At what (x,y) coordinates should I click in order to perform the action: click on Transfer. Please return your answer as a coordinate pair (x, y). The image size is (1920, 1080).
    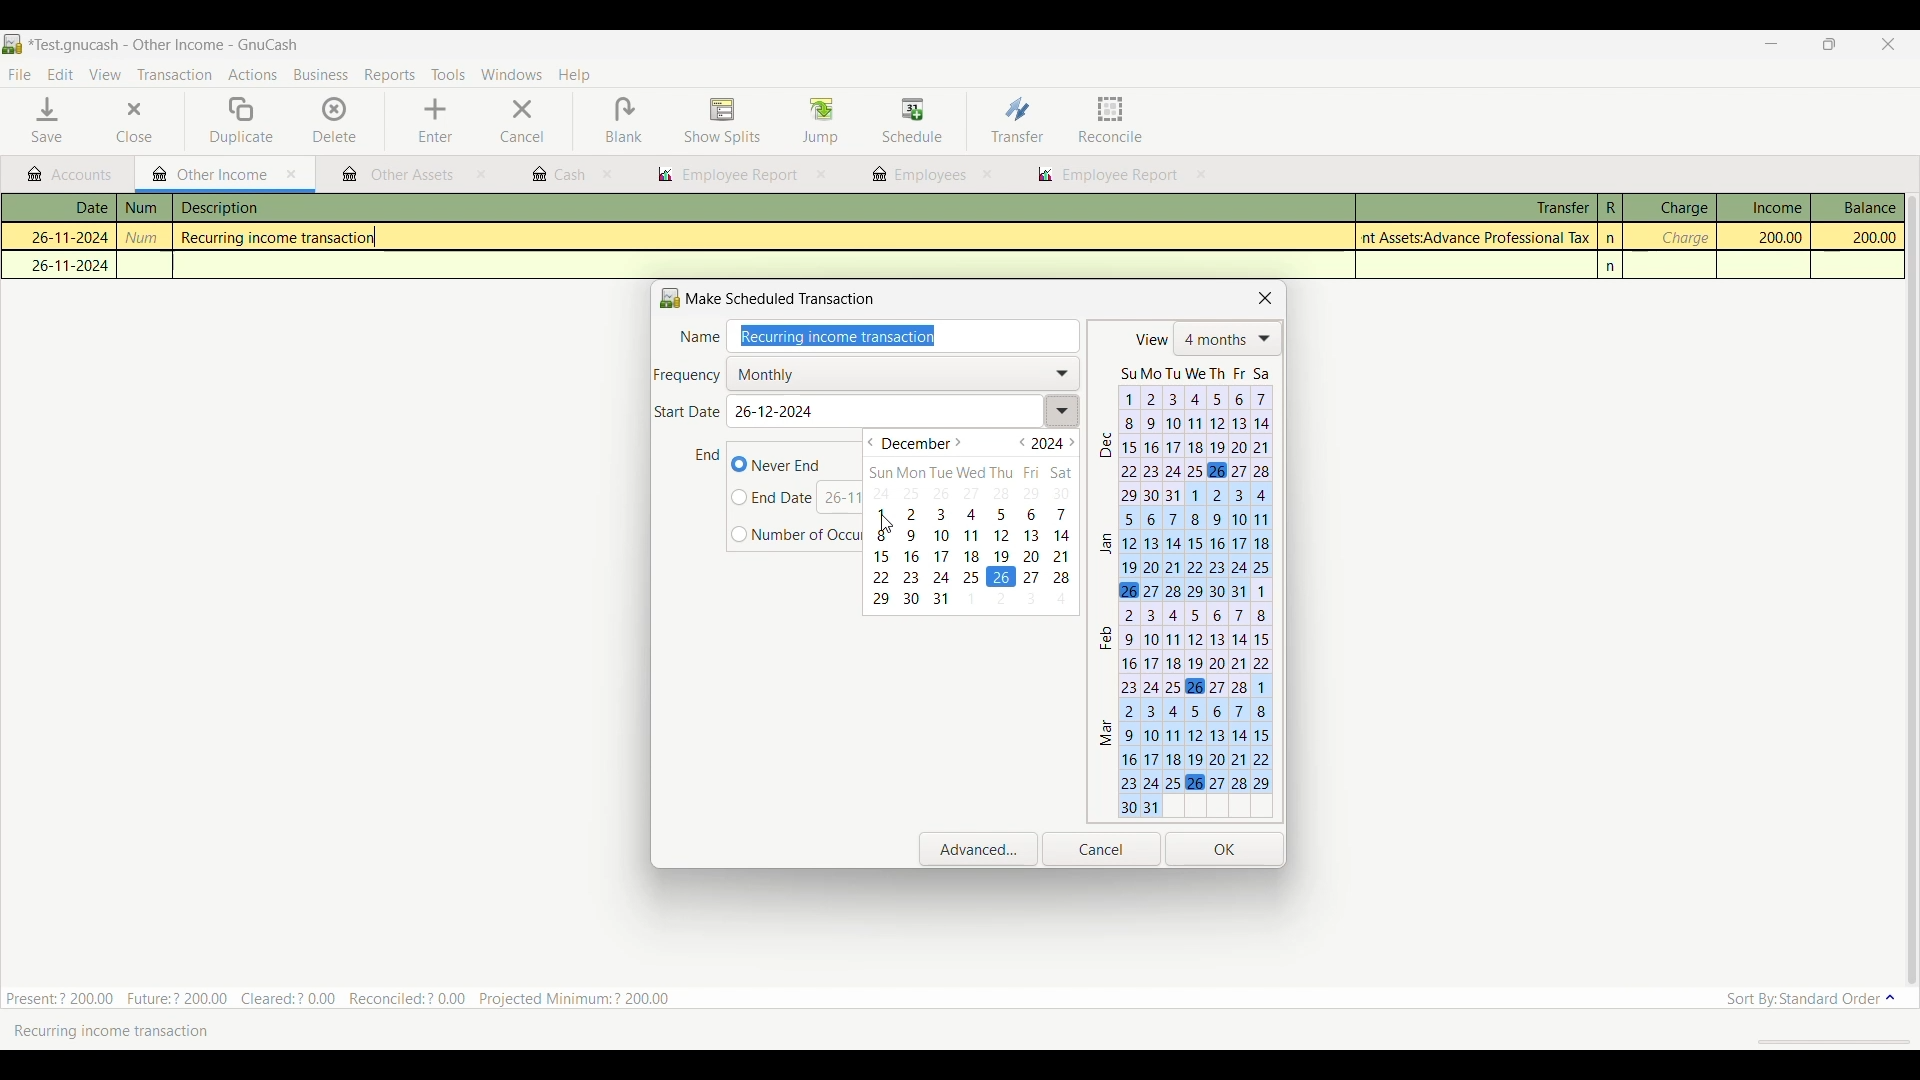
    Looking at the image, I should click on (1017, 119).